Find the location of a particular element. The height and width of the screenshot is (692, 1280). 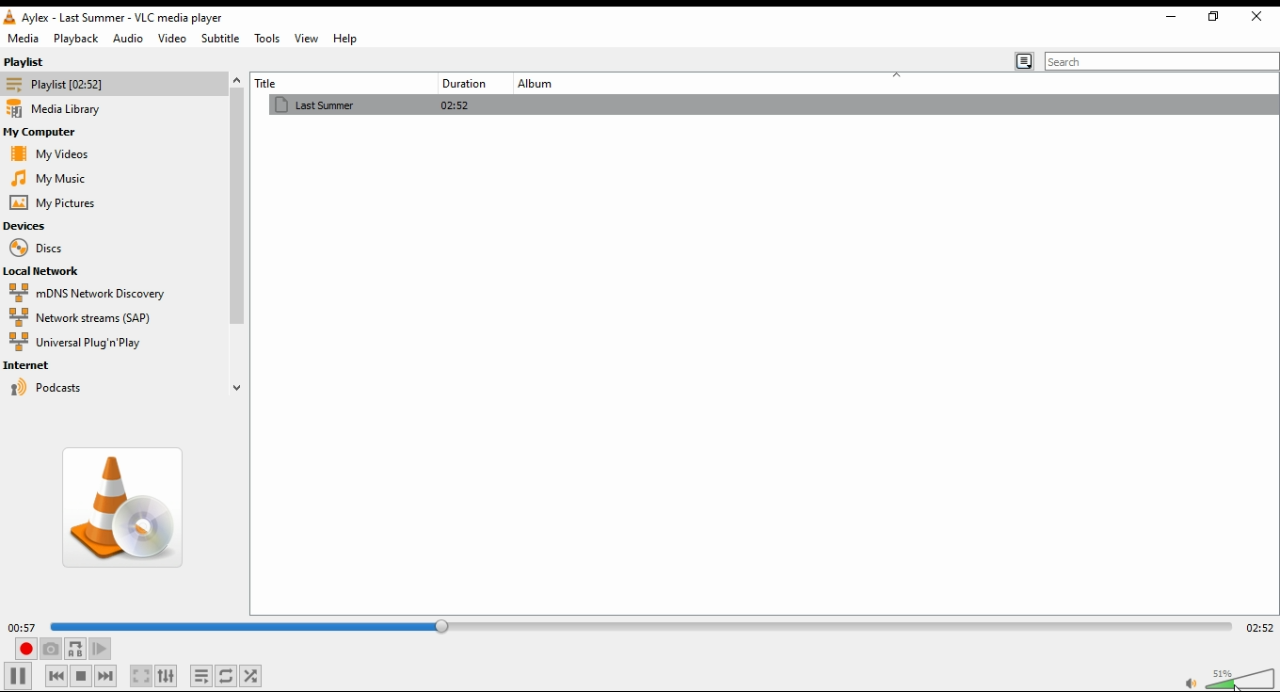

album art is located at coordinates (125, 513).